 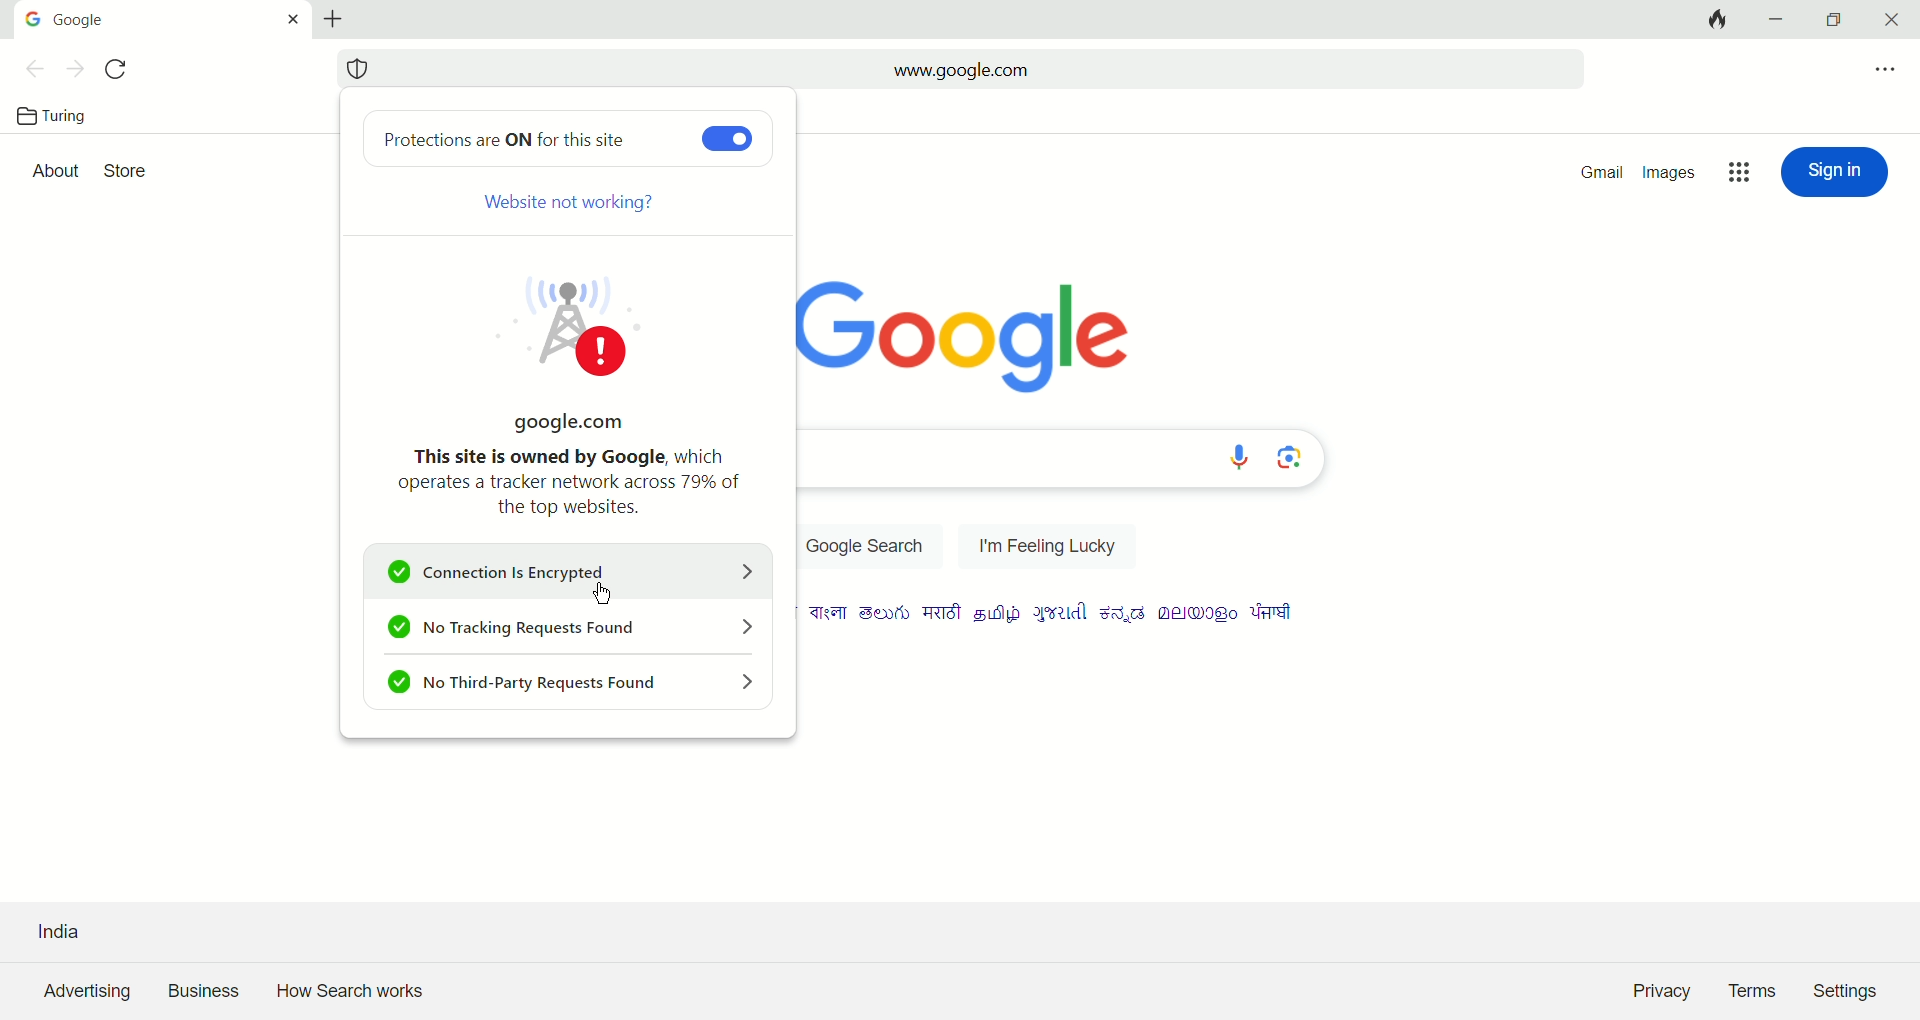 I want to click on security, so click(x=356, y=70).